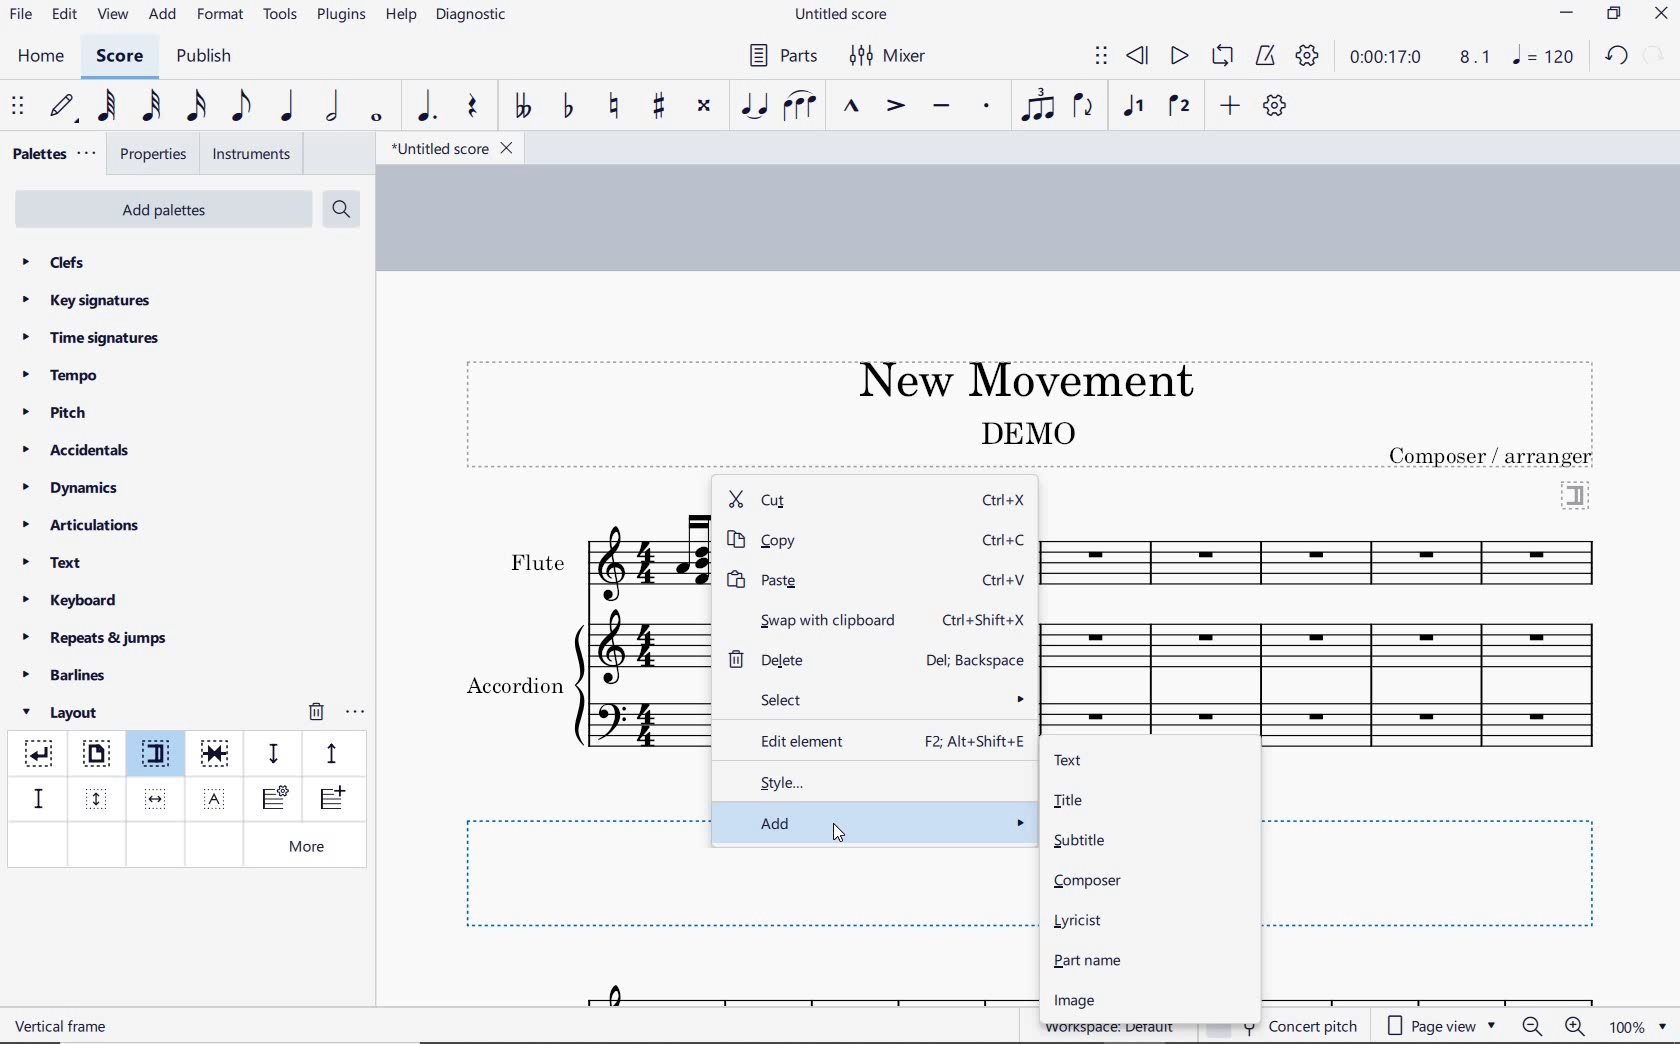  What do you see at coordinates (1545, 56) in the screenshot?
I see `NOTE` at bounding box center [1545, 56].